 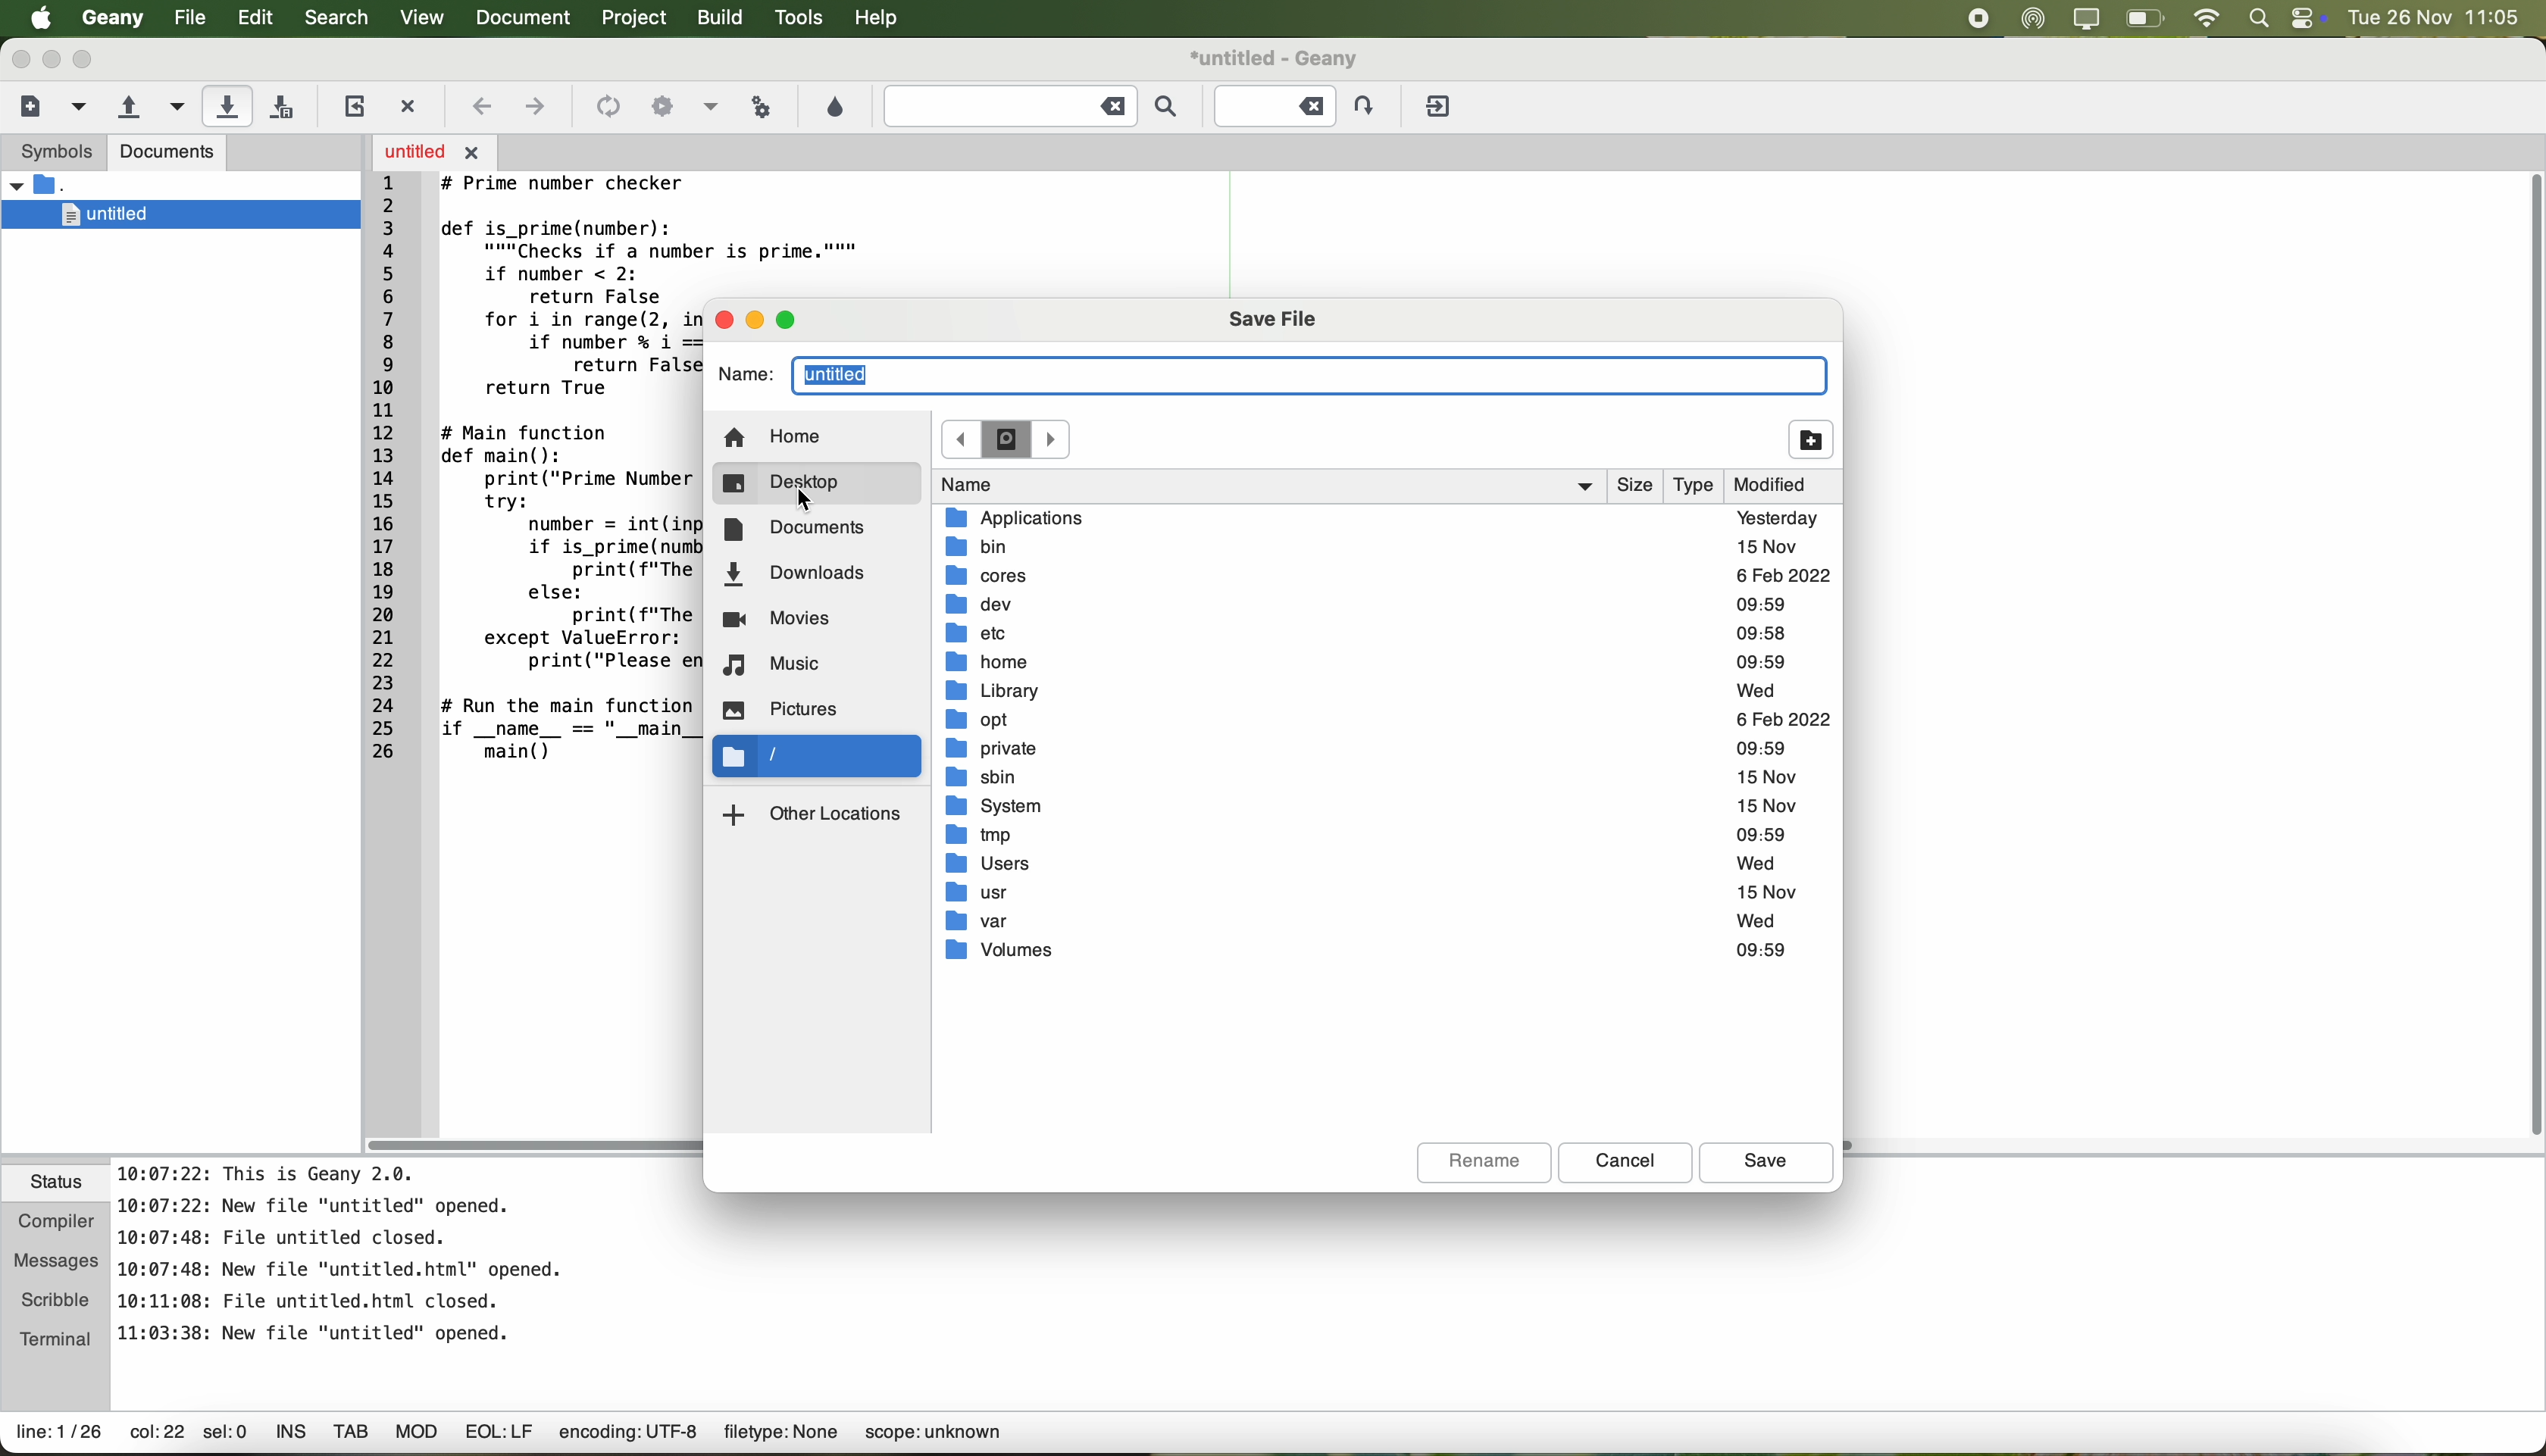 What do you see at coordinates (2259, 19) in the screenshot?
I see `spotlight search` at bounding box center [2259, 19].